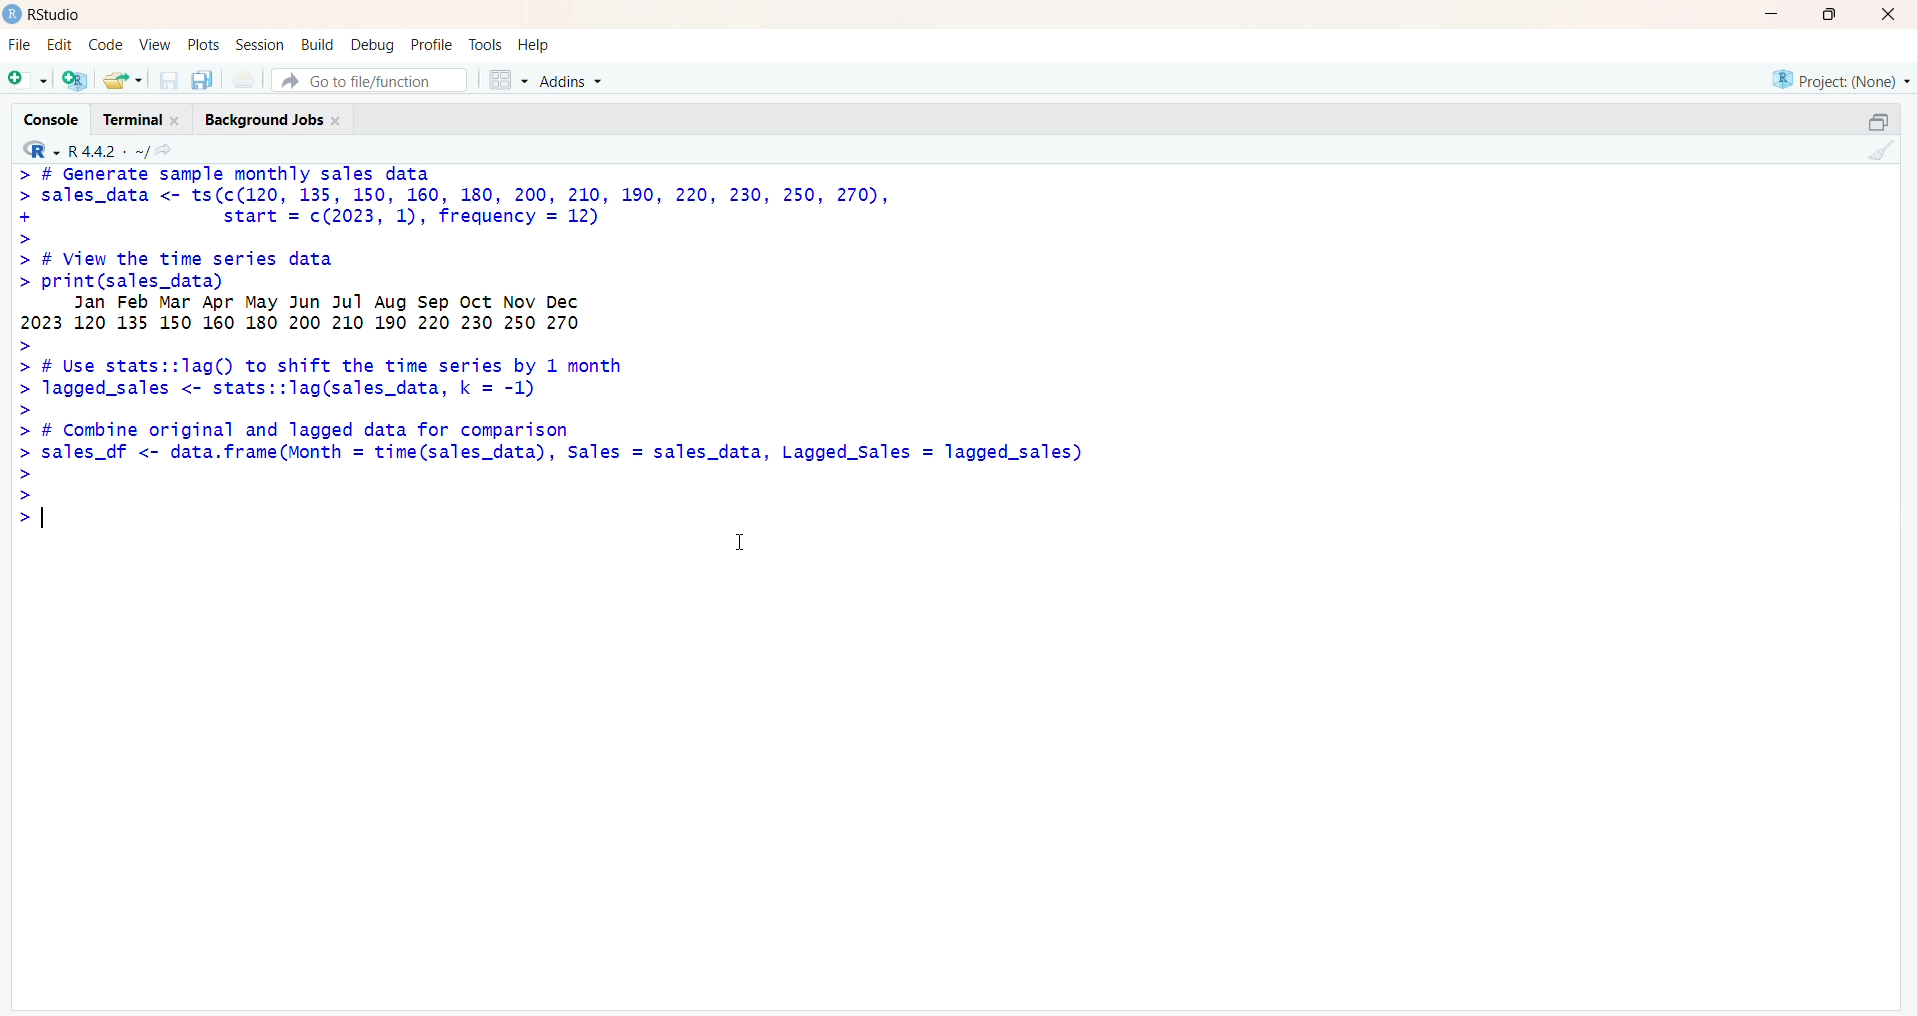  I want to click on > # Use stats::lag() to shift the time series by 1 month> lagged_sales <- stats::lag(sales_data, k = -1)>> # Combine original and lagged data for comparison> sales_df <- data.frame(Month = time(sales_data), Sales = sales_data, Lagged_Sales = lagged_sales>>>, so click(550, 438).